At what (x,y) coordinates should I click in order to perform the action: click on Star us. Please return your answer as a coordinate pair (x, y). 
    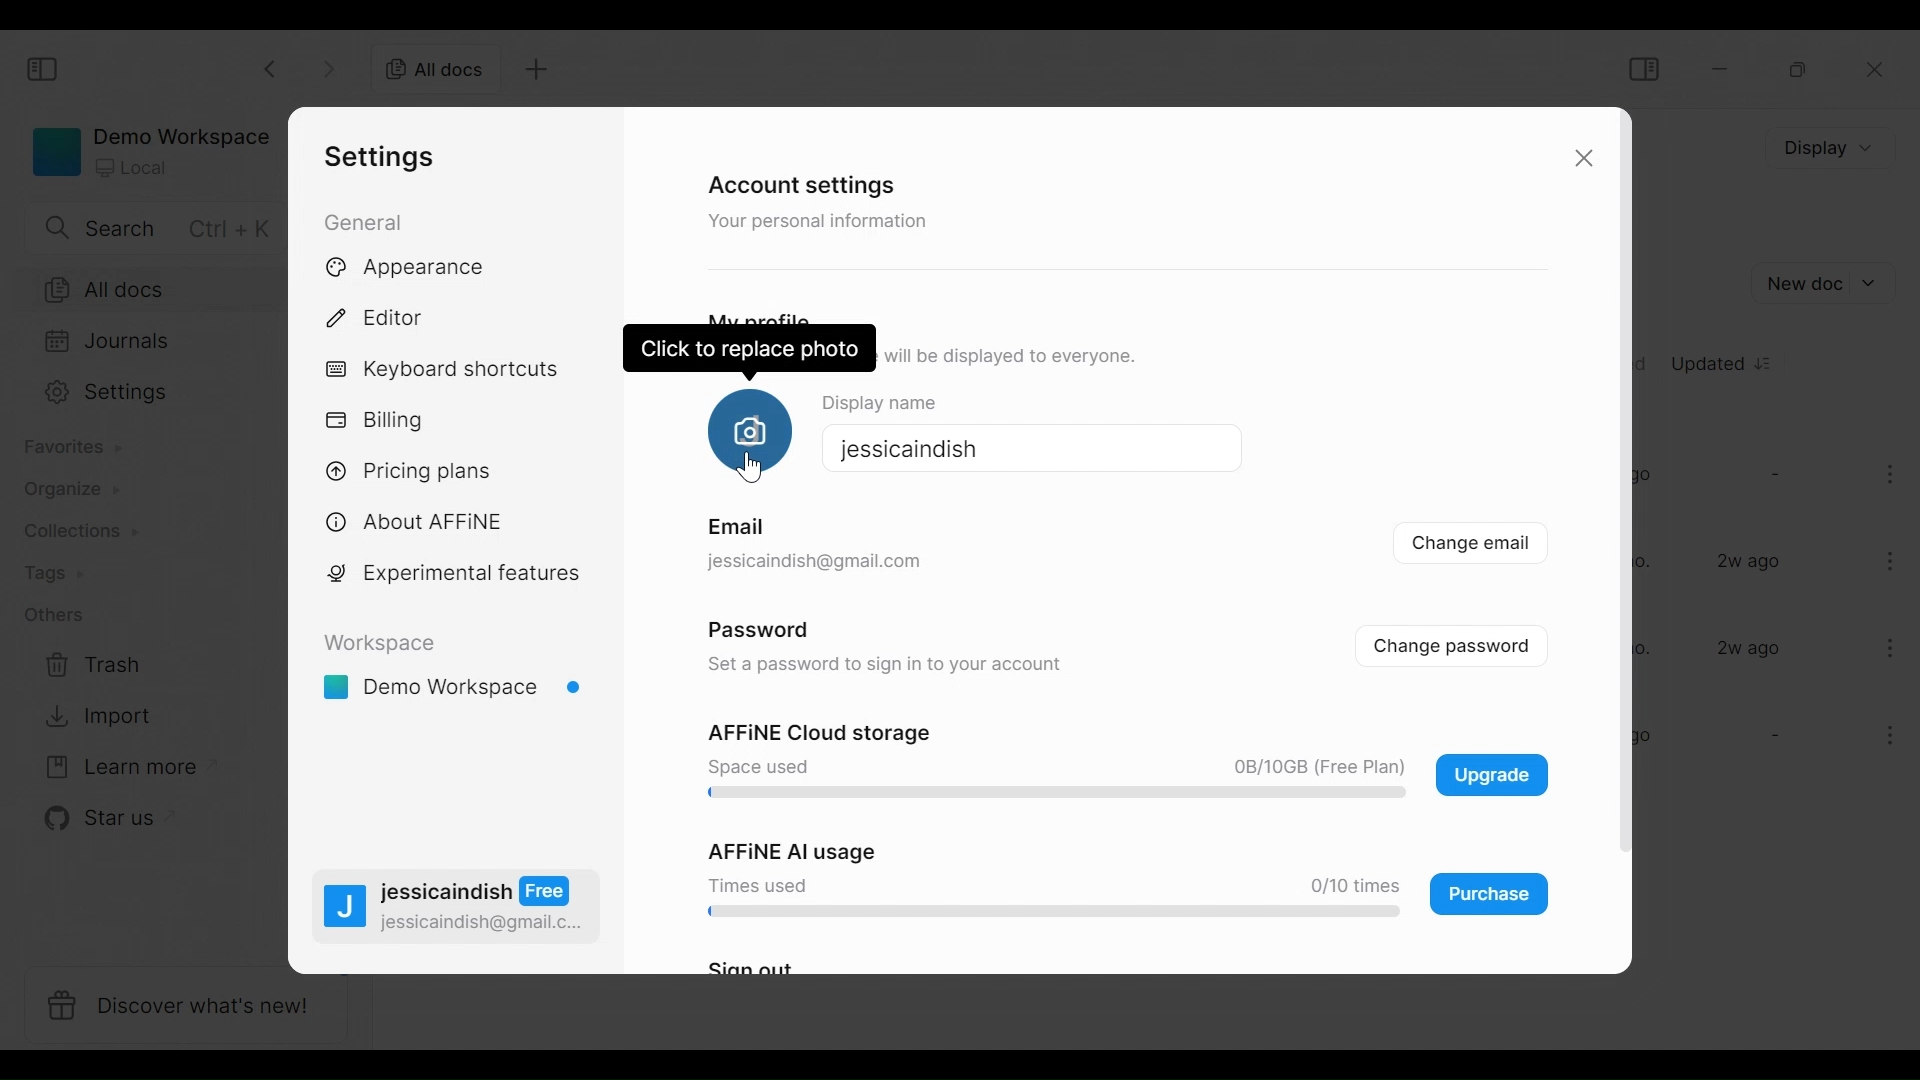
    Looking at the image, I should click on (88, 820).